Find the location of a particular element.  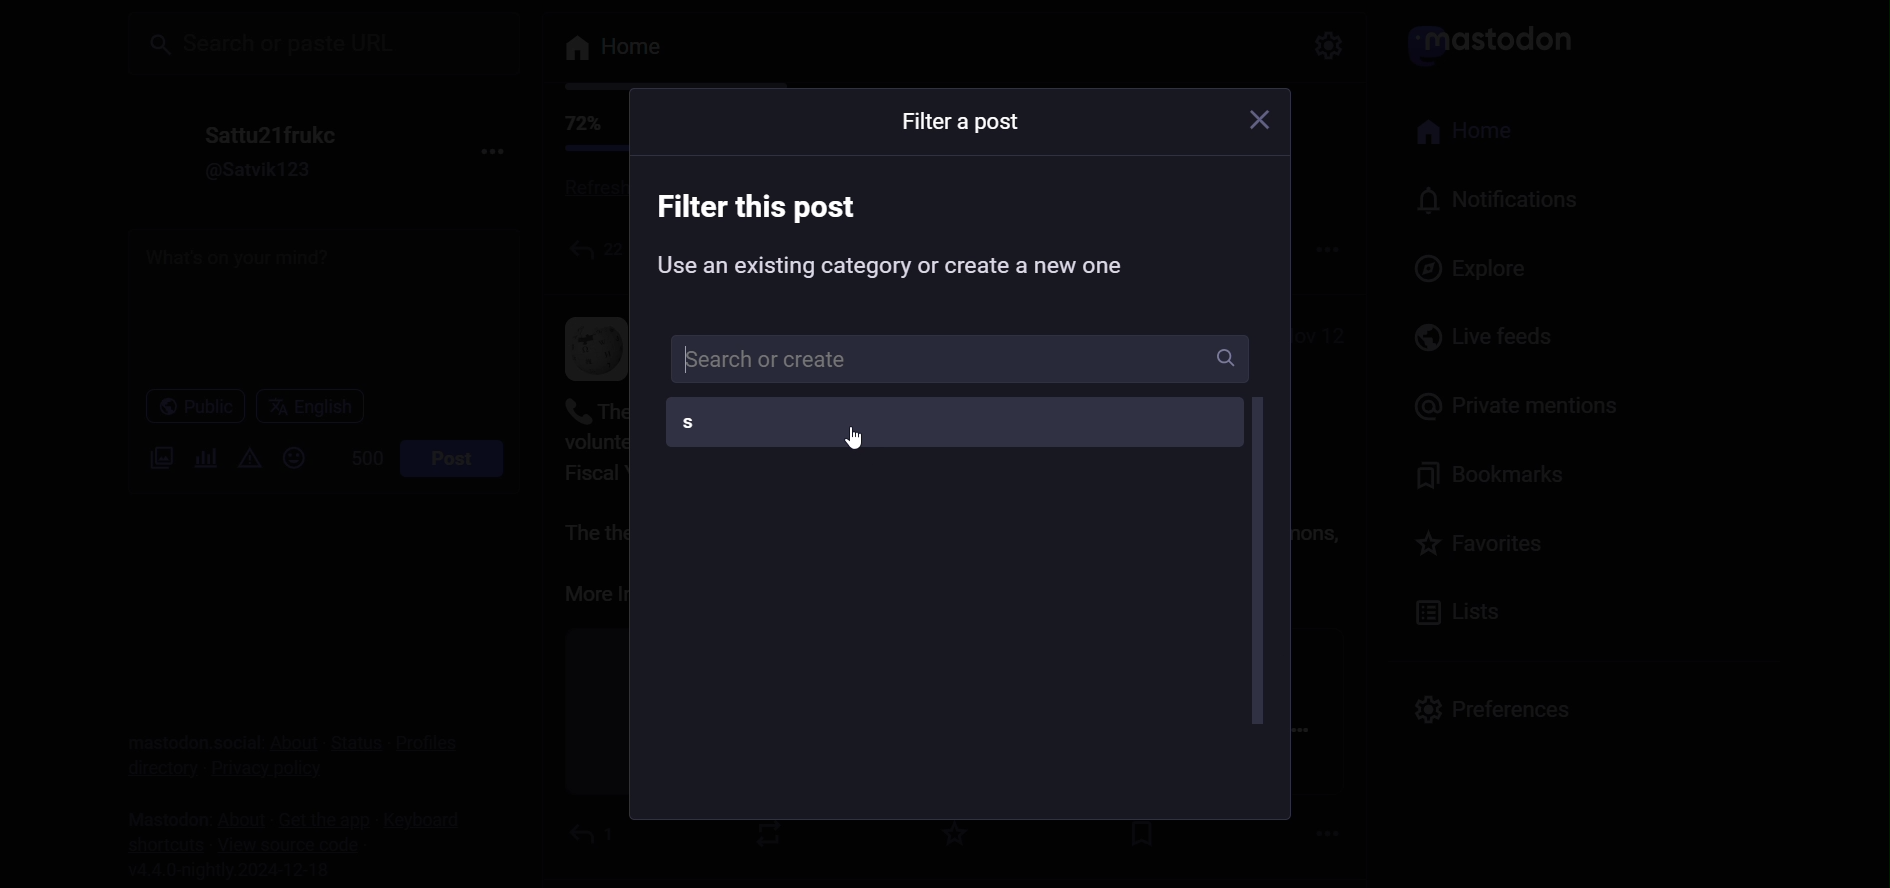

name is located at coordinates (266, 133).